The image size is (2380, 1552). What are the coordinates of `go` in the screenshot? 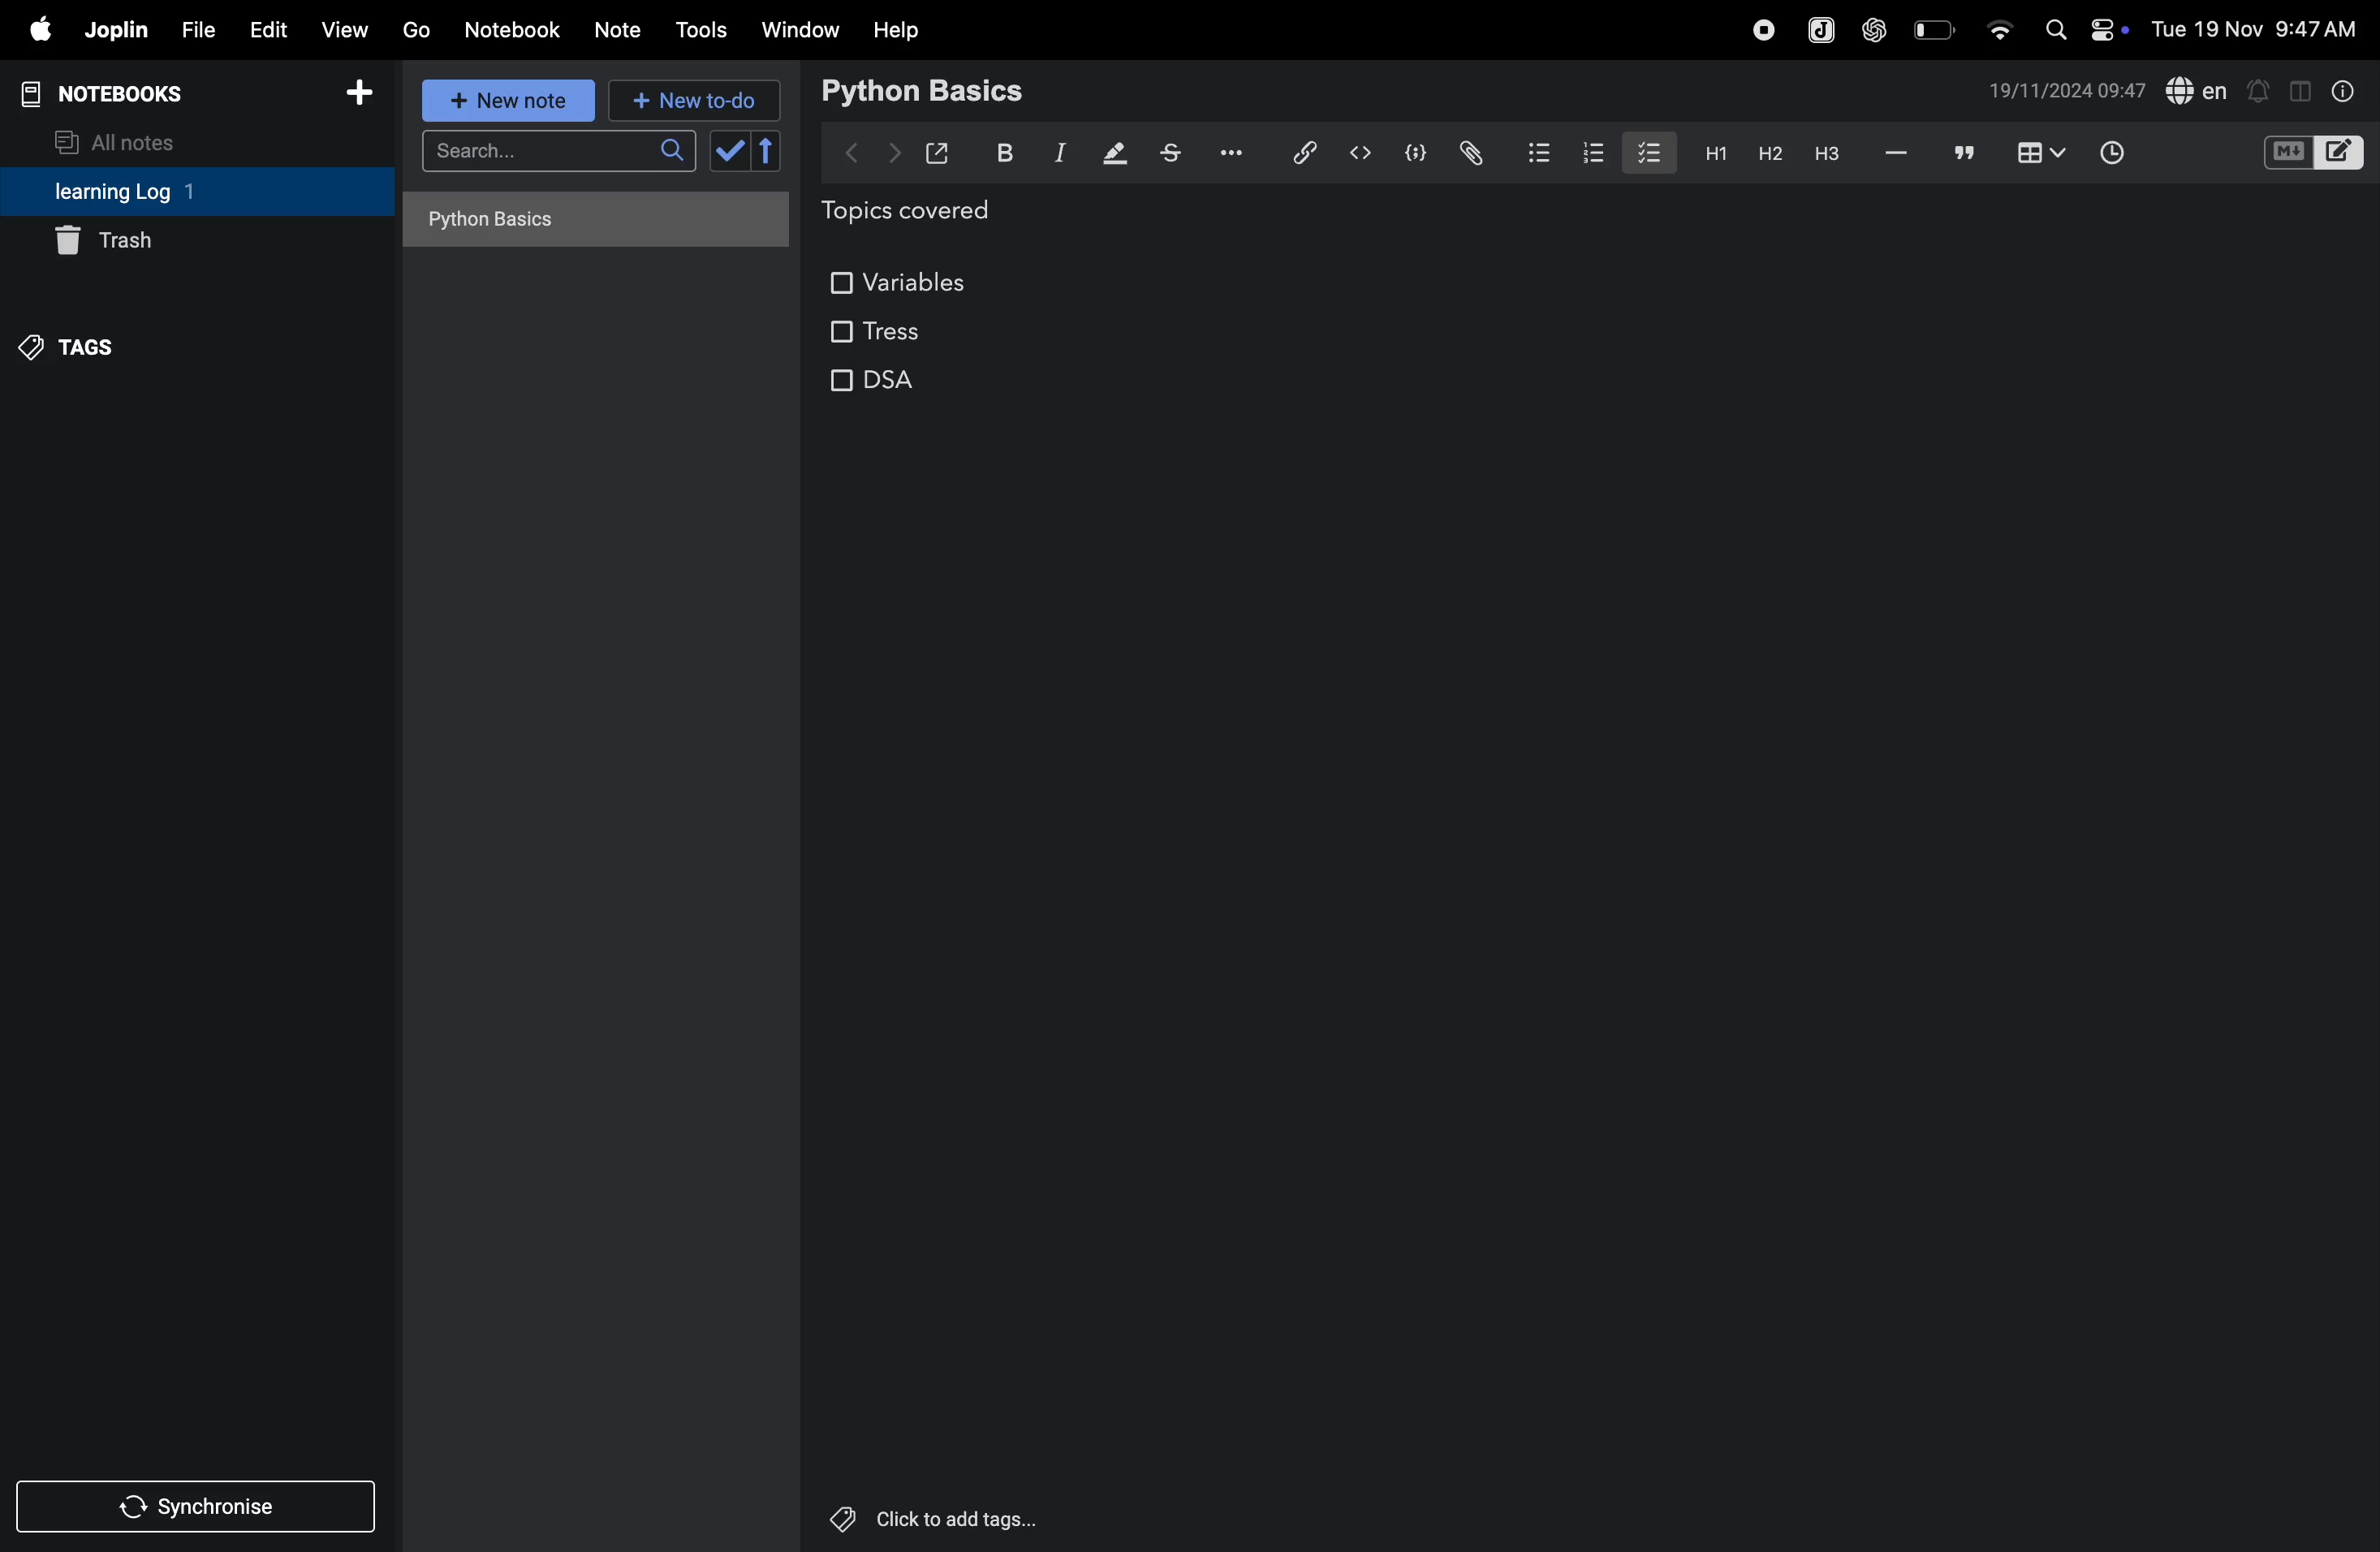 It's located at (414, 29).